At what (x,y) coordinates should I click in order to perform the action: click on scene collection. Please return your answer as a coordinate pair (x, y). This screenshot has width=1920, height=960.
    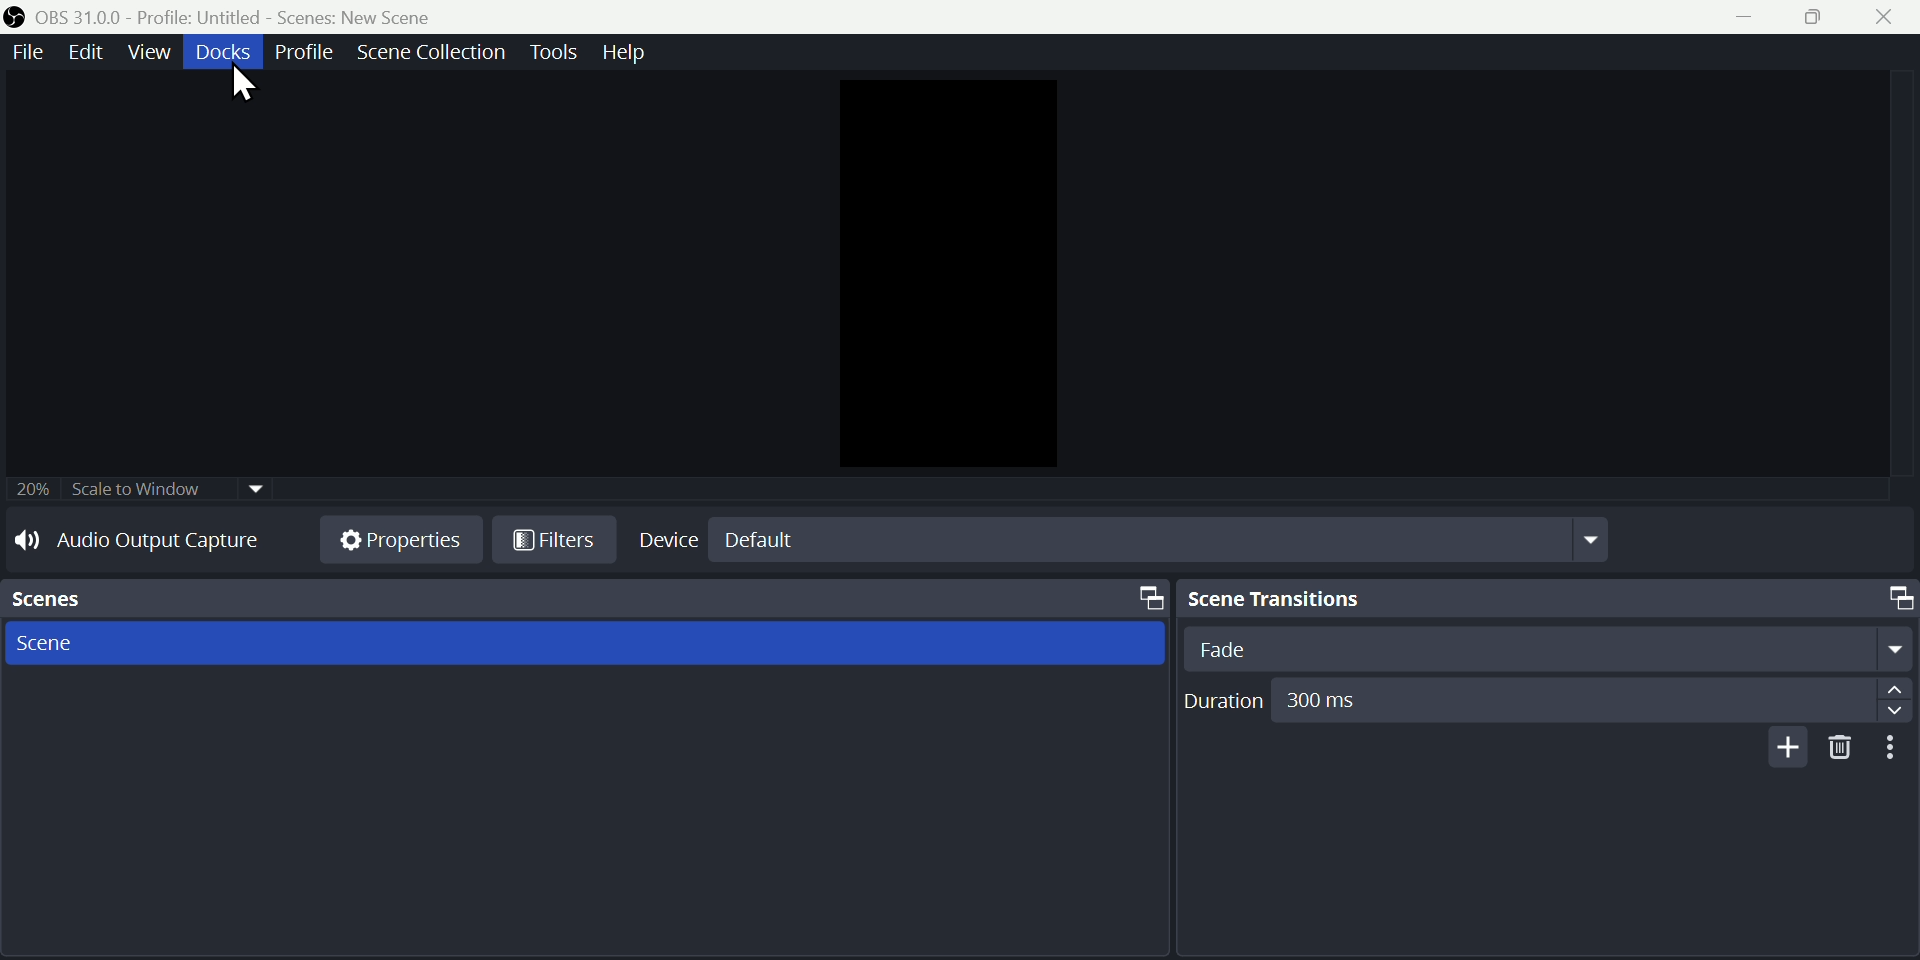
    Looking at the image, I should click on (429, 51).